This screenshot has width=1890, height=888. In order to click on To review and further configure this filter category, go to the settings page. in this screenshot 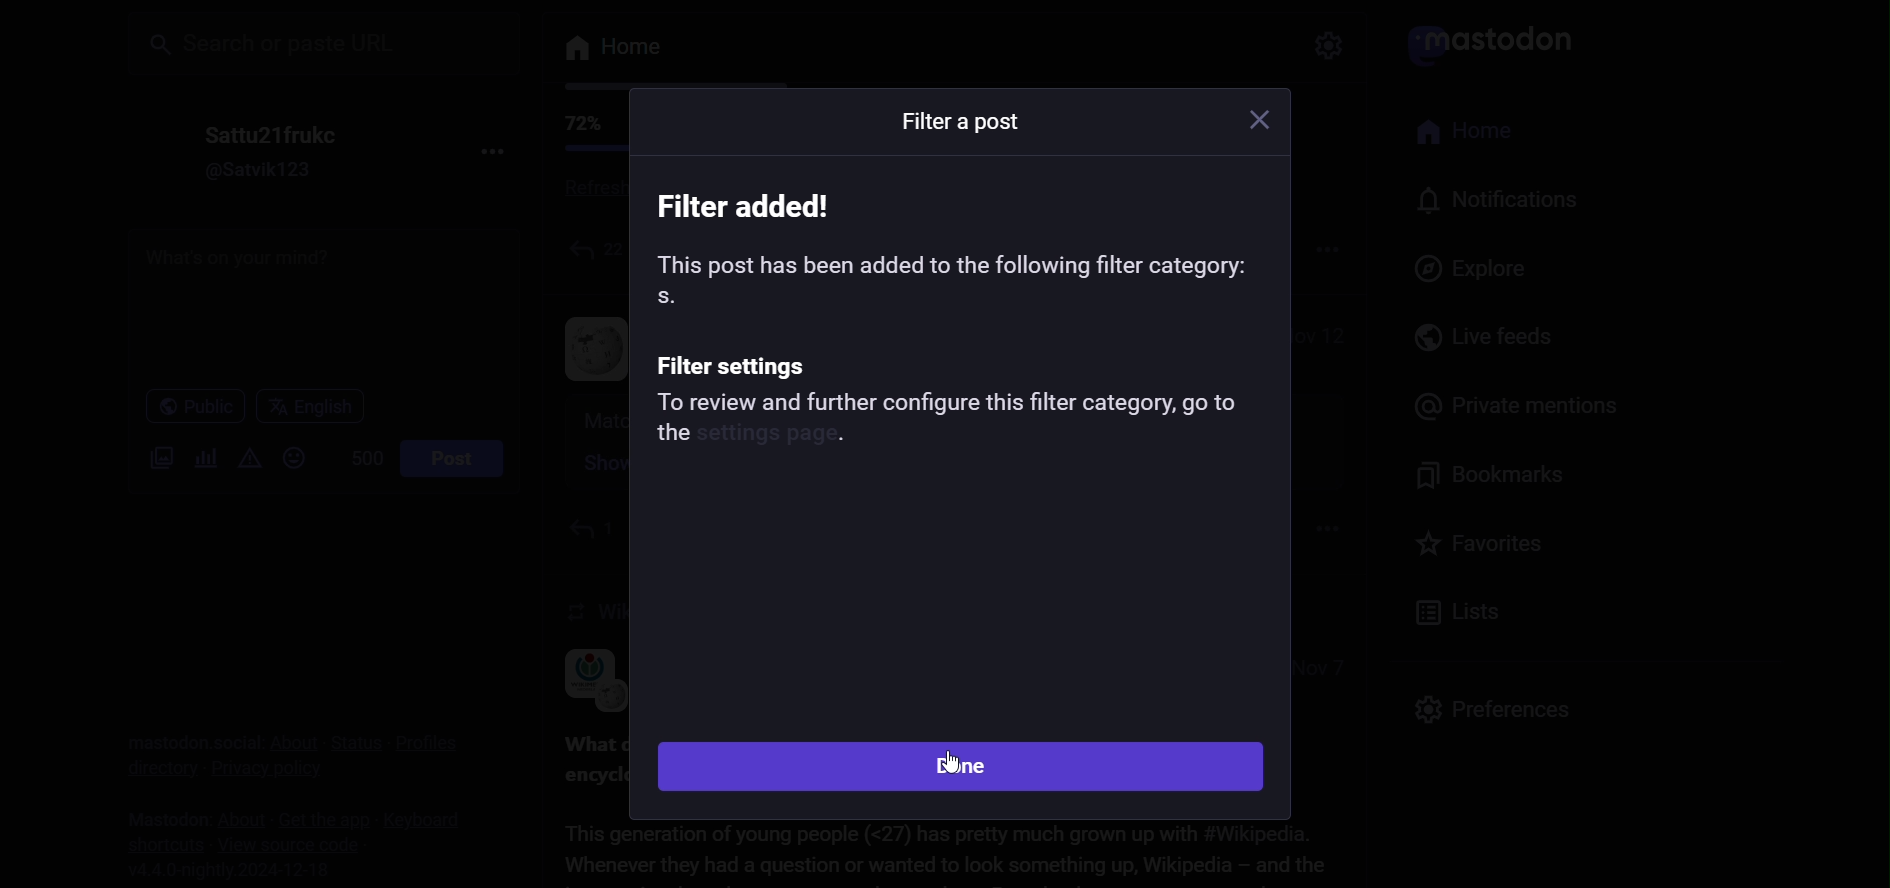, I will do `click(950, 422)`.